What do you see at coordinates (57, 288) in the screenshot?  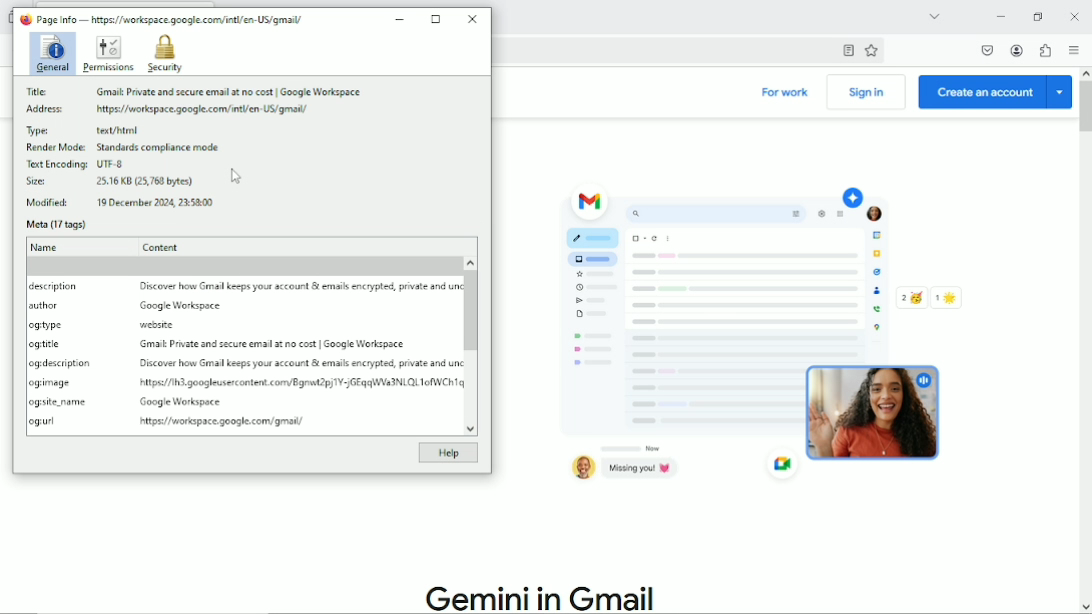 I see `description` at bounding box center [57, 288].